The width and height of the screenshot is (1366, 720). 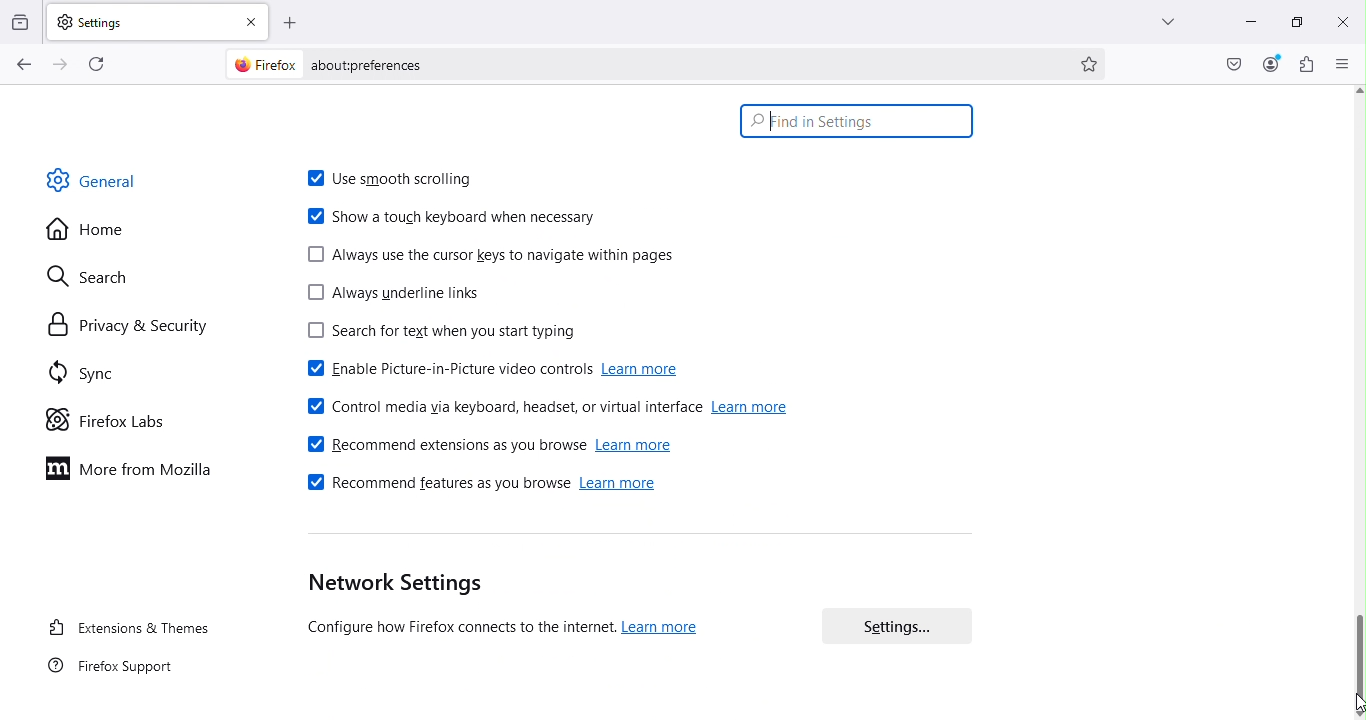 I want to click on Search bar, so click(x=860, y=121).